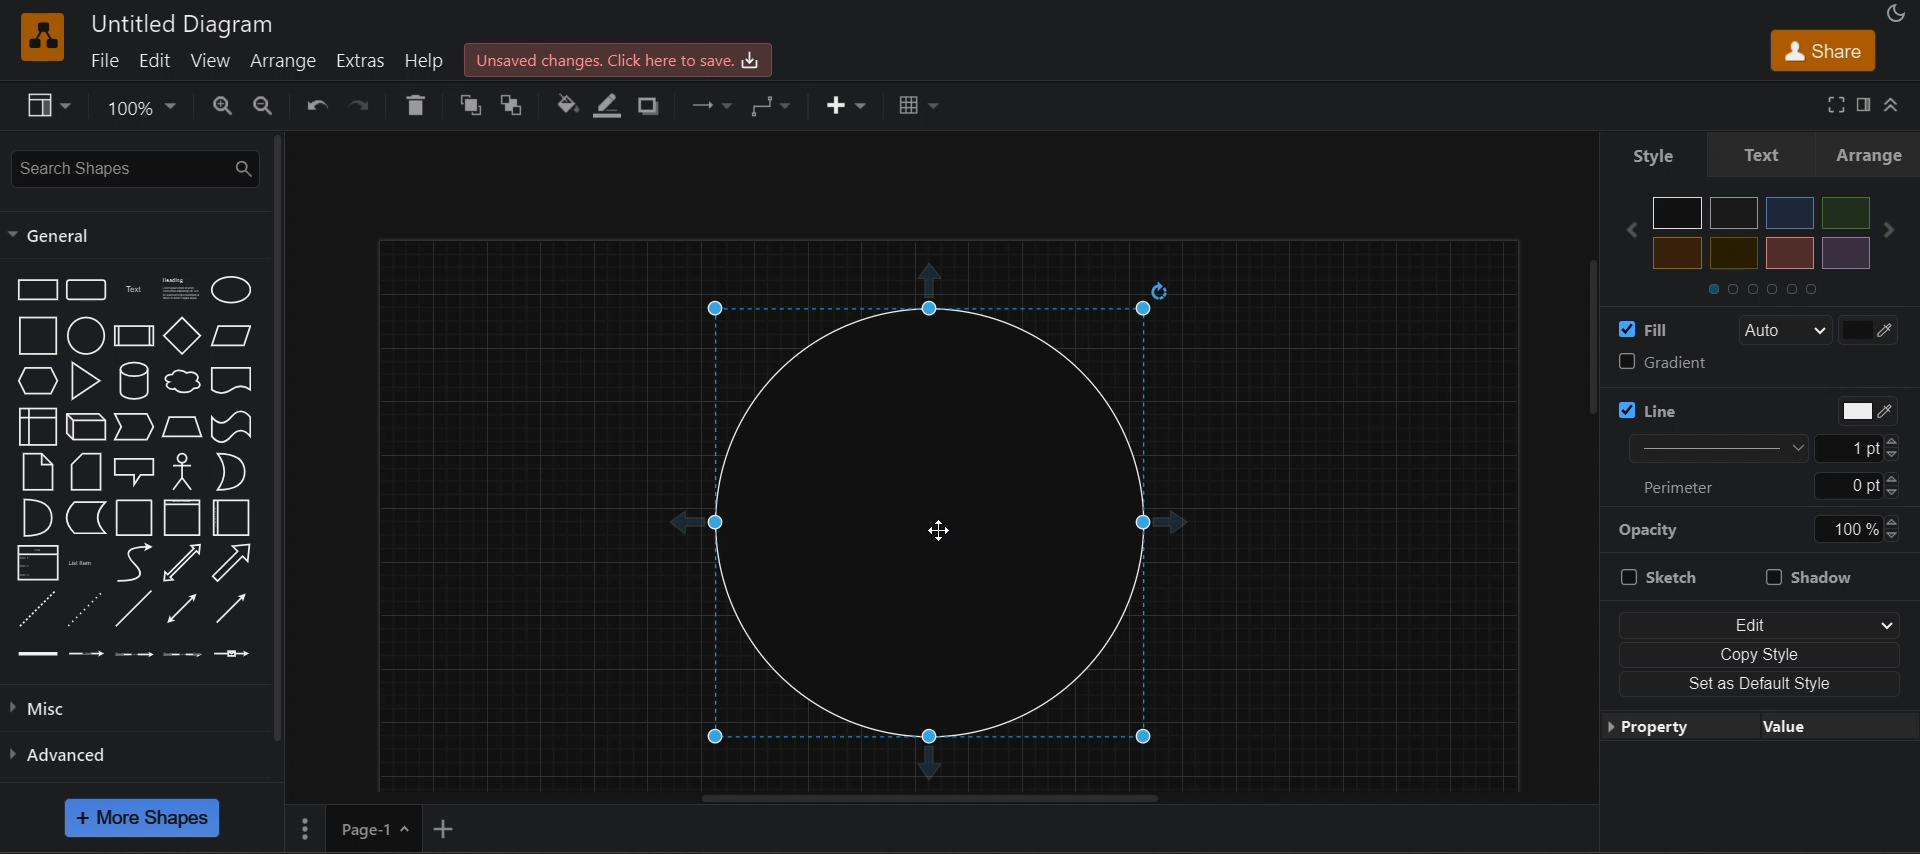 The image size is (1920, 854). What do you see at coordinates (1649, 327) in the screenshot?
I see `fill ` at bounding box center [1649, 327].